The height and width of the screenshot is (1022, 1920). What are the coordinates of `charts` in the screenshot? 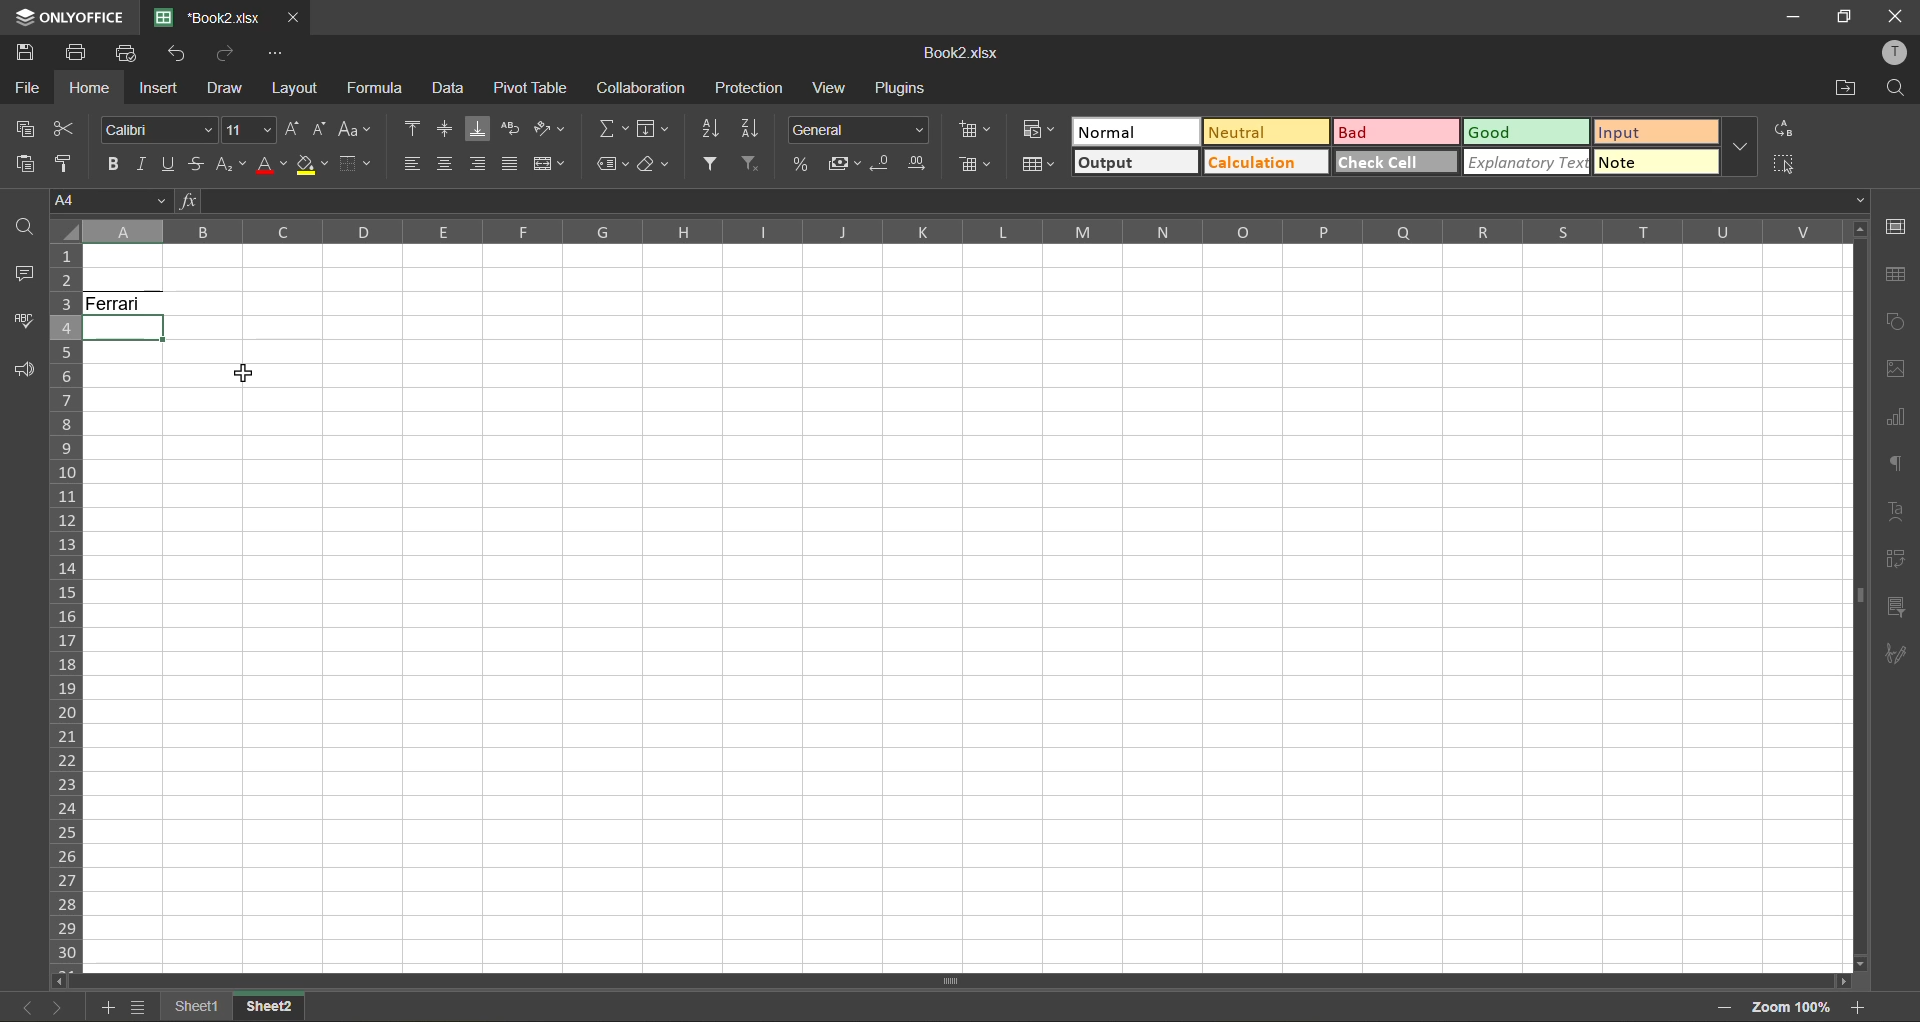 It's located at (1893, 417).